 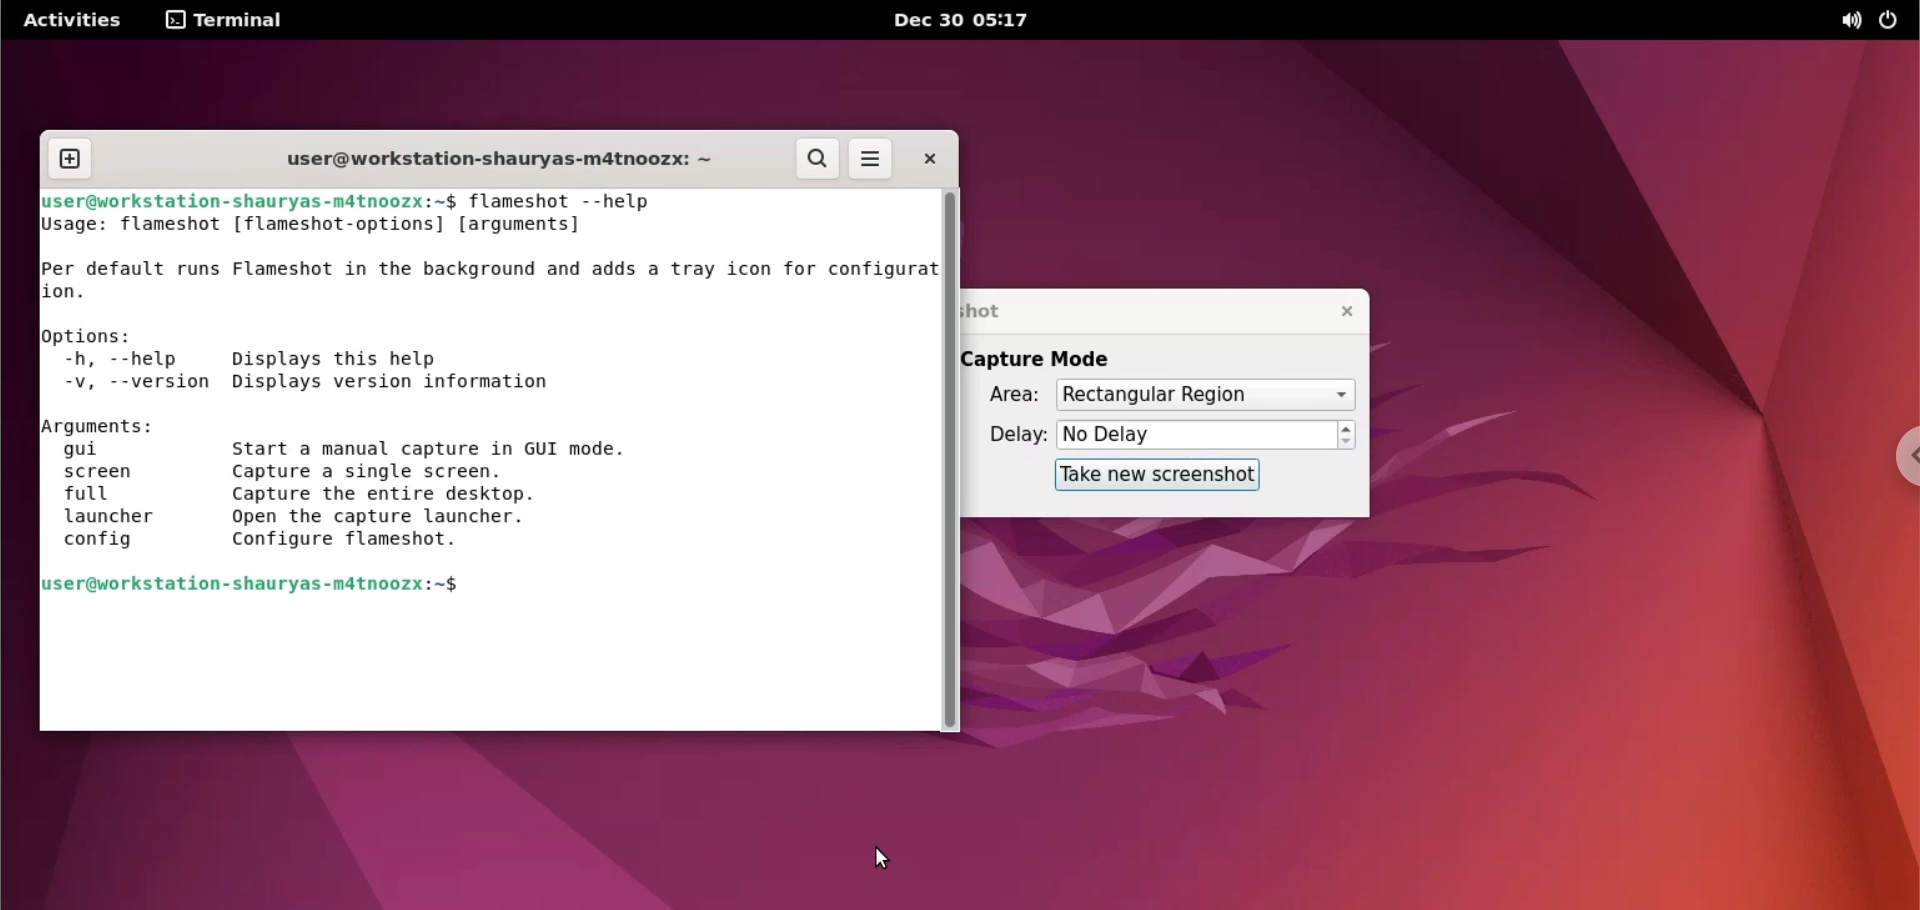 What do you see at coordinates (1205, 395) in the screenshot?
I see `area options` at bounding box center [1205, 395].